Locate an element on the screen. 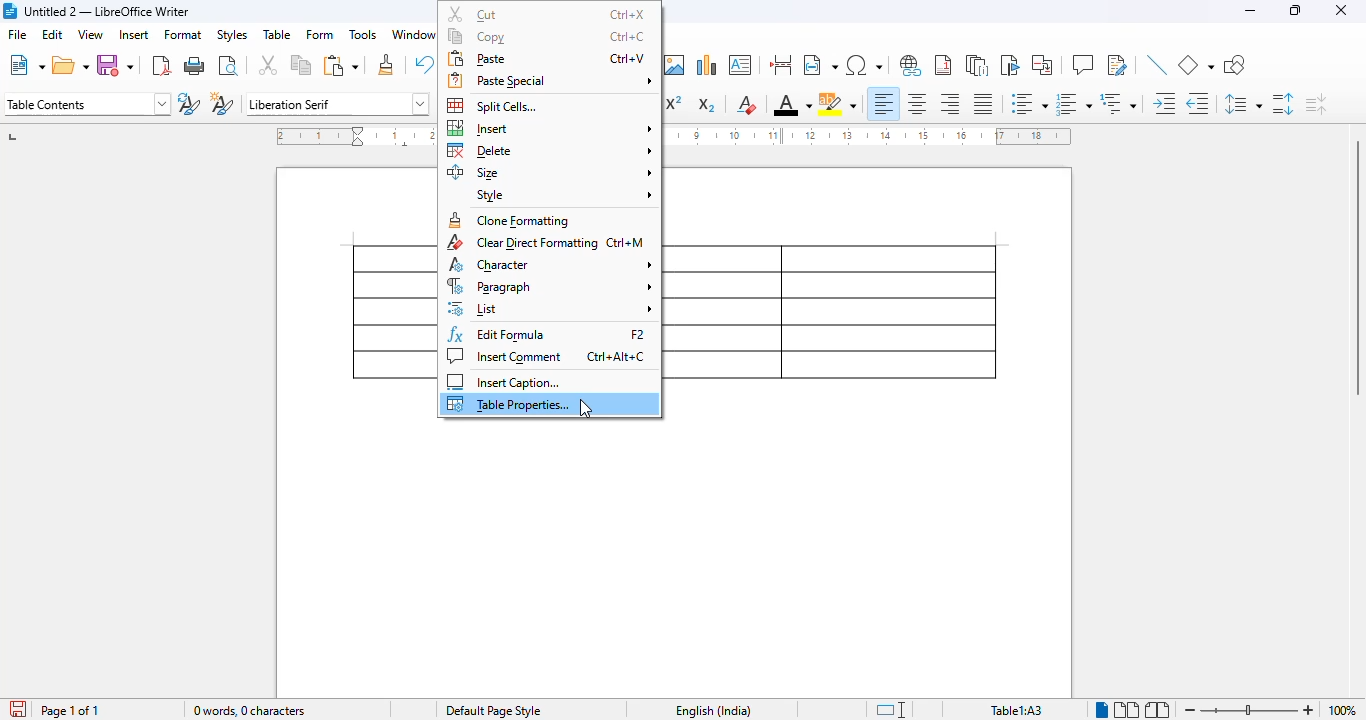 The image size is (1366, 720). paste is located at coordinates (477, 59).